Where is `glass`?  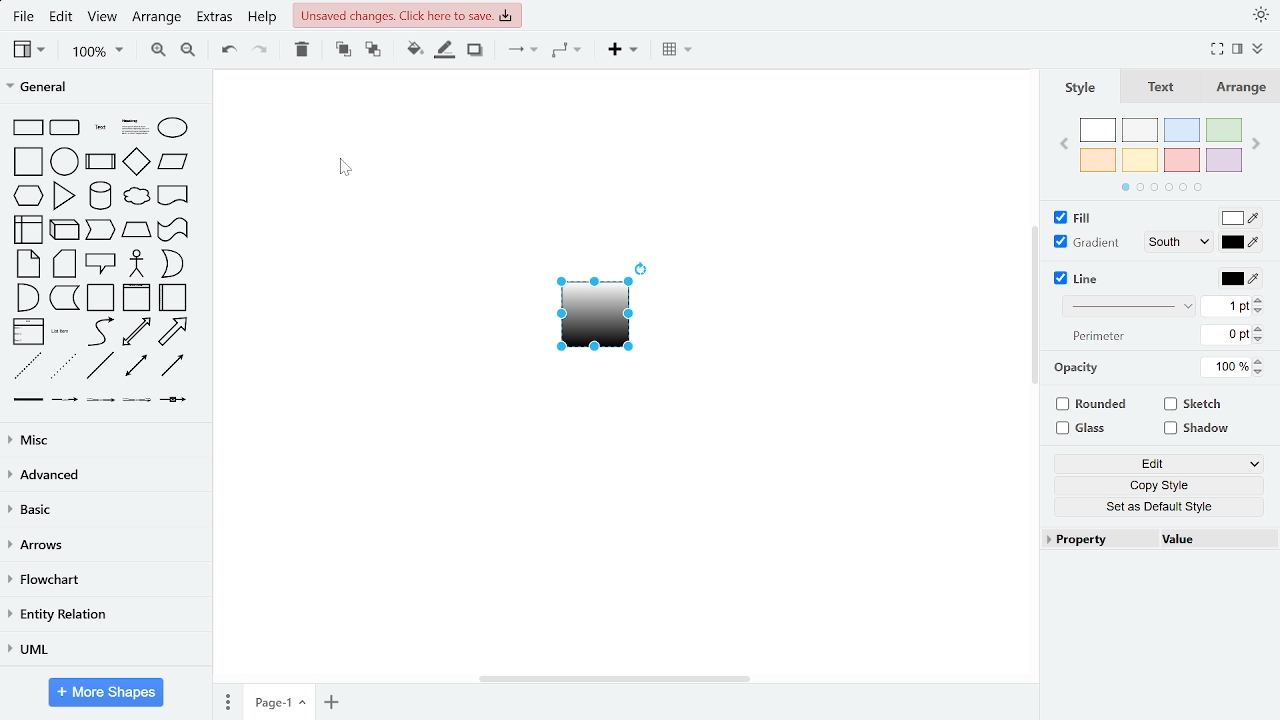 glass is located at coordinates (1085, 429).